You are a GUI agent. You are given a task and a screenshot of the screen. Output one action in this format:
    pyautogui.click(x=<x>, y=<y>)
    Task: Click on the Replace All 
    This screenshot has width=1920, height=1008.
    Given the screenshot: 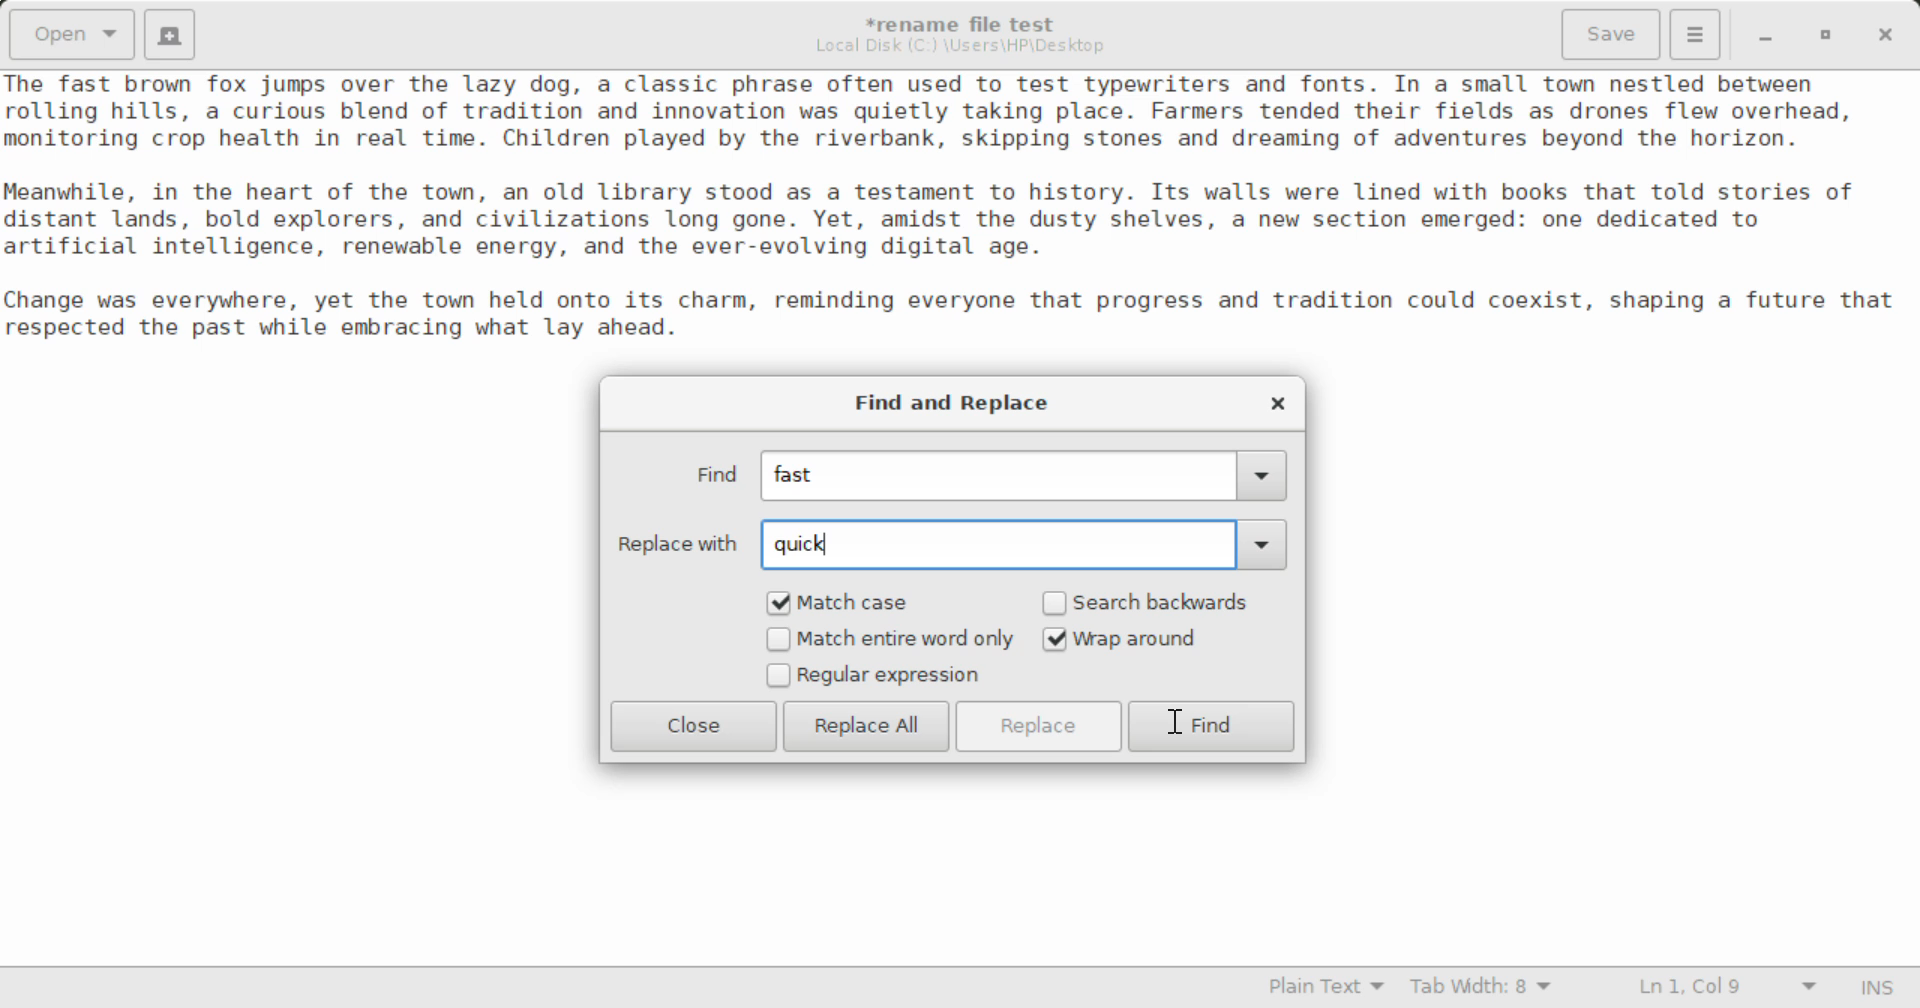 What is the action you would take?
    pyautogui.click(x=866, y=726)
    